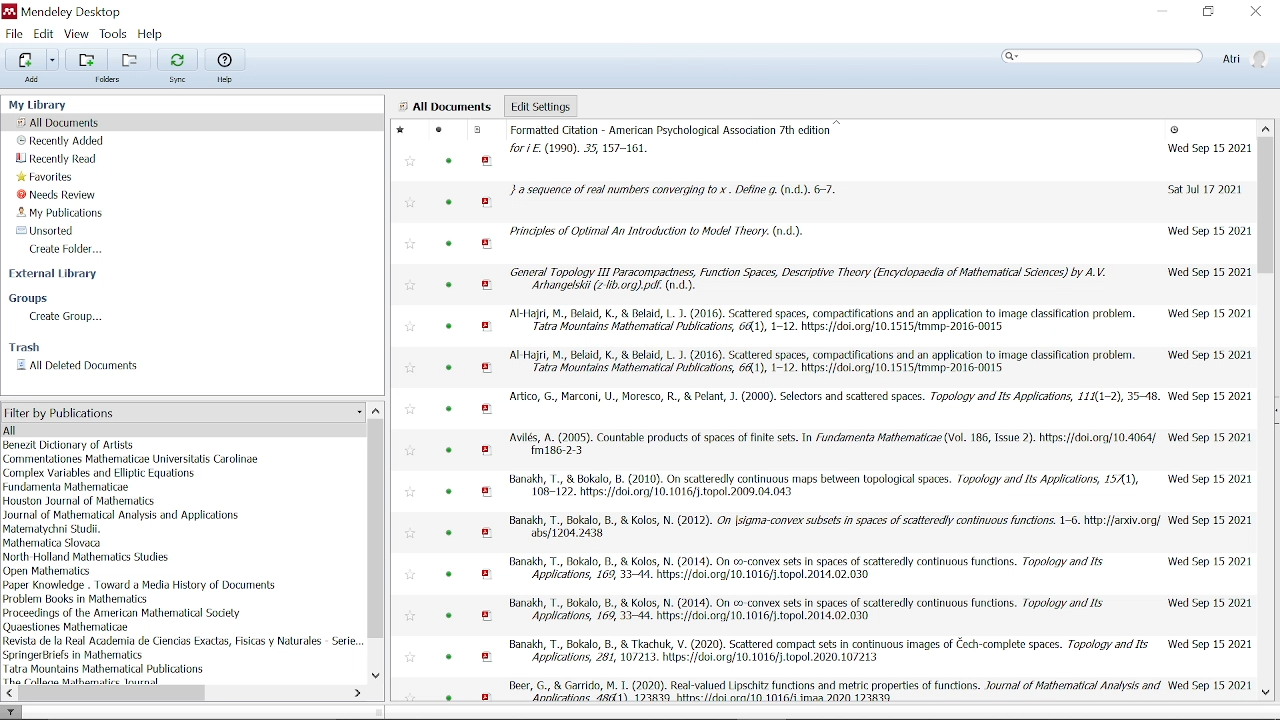 Image resolution: width=1280 pixels, height=720 pixels. What do you see at coordinates (452, 532) in the screenshot?
I see `status` at bounding box center [452, 532].